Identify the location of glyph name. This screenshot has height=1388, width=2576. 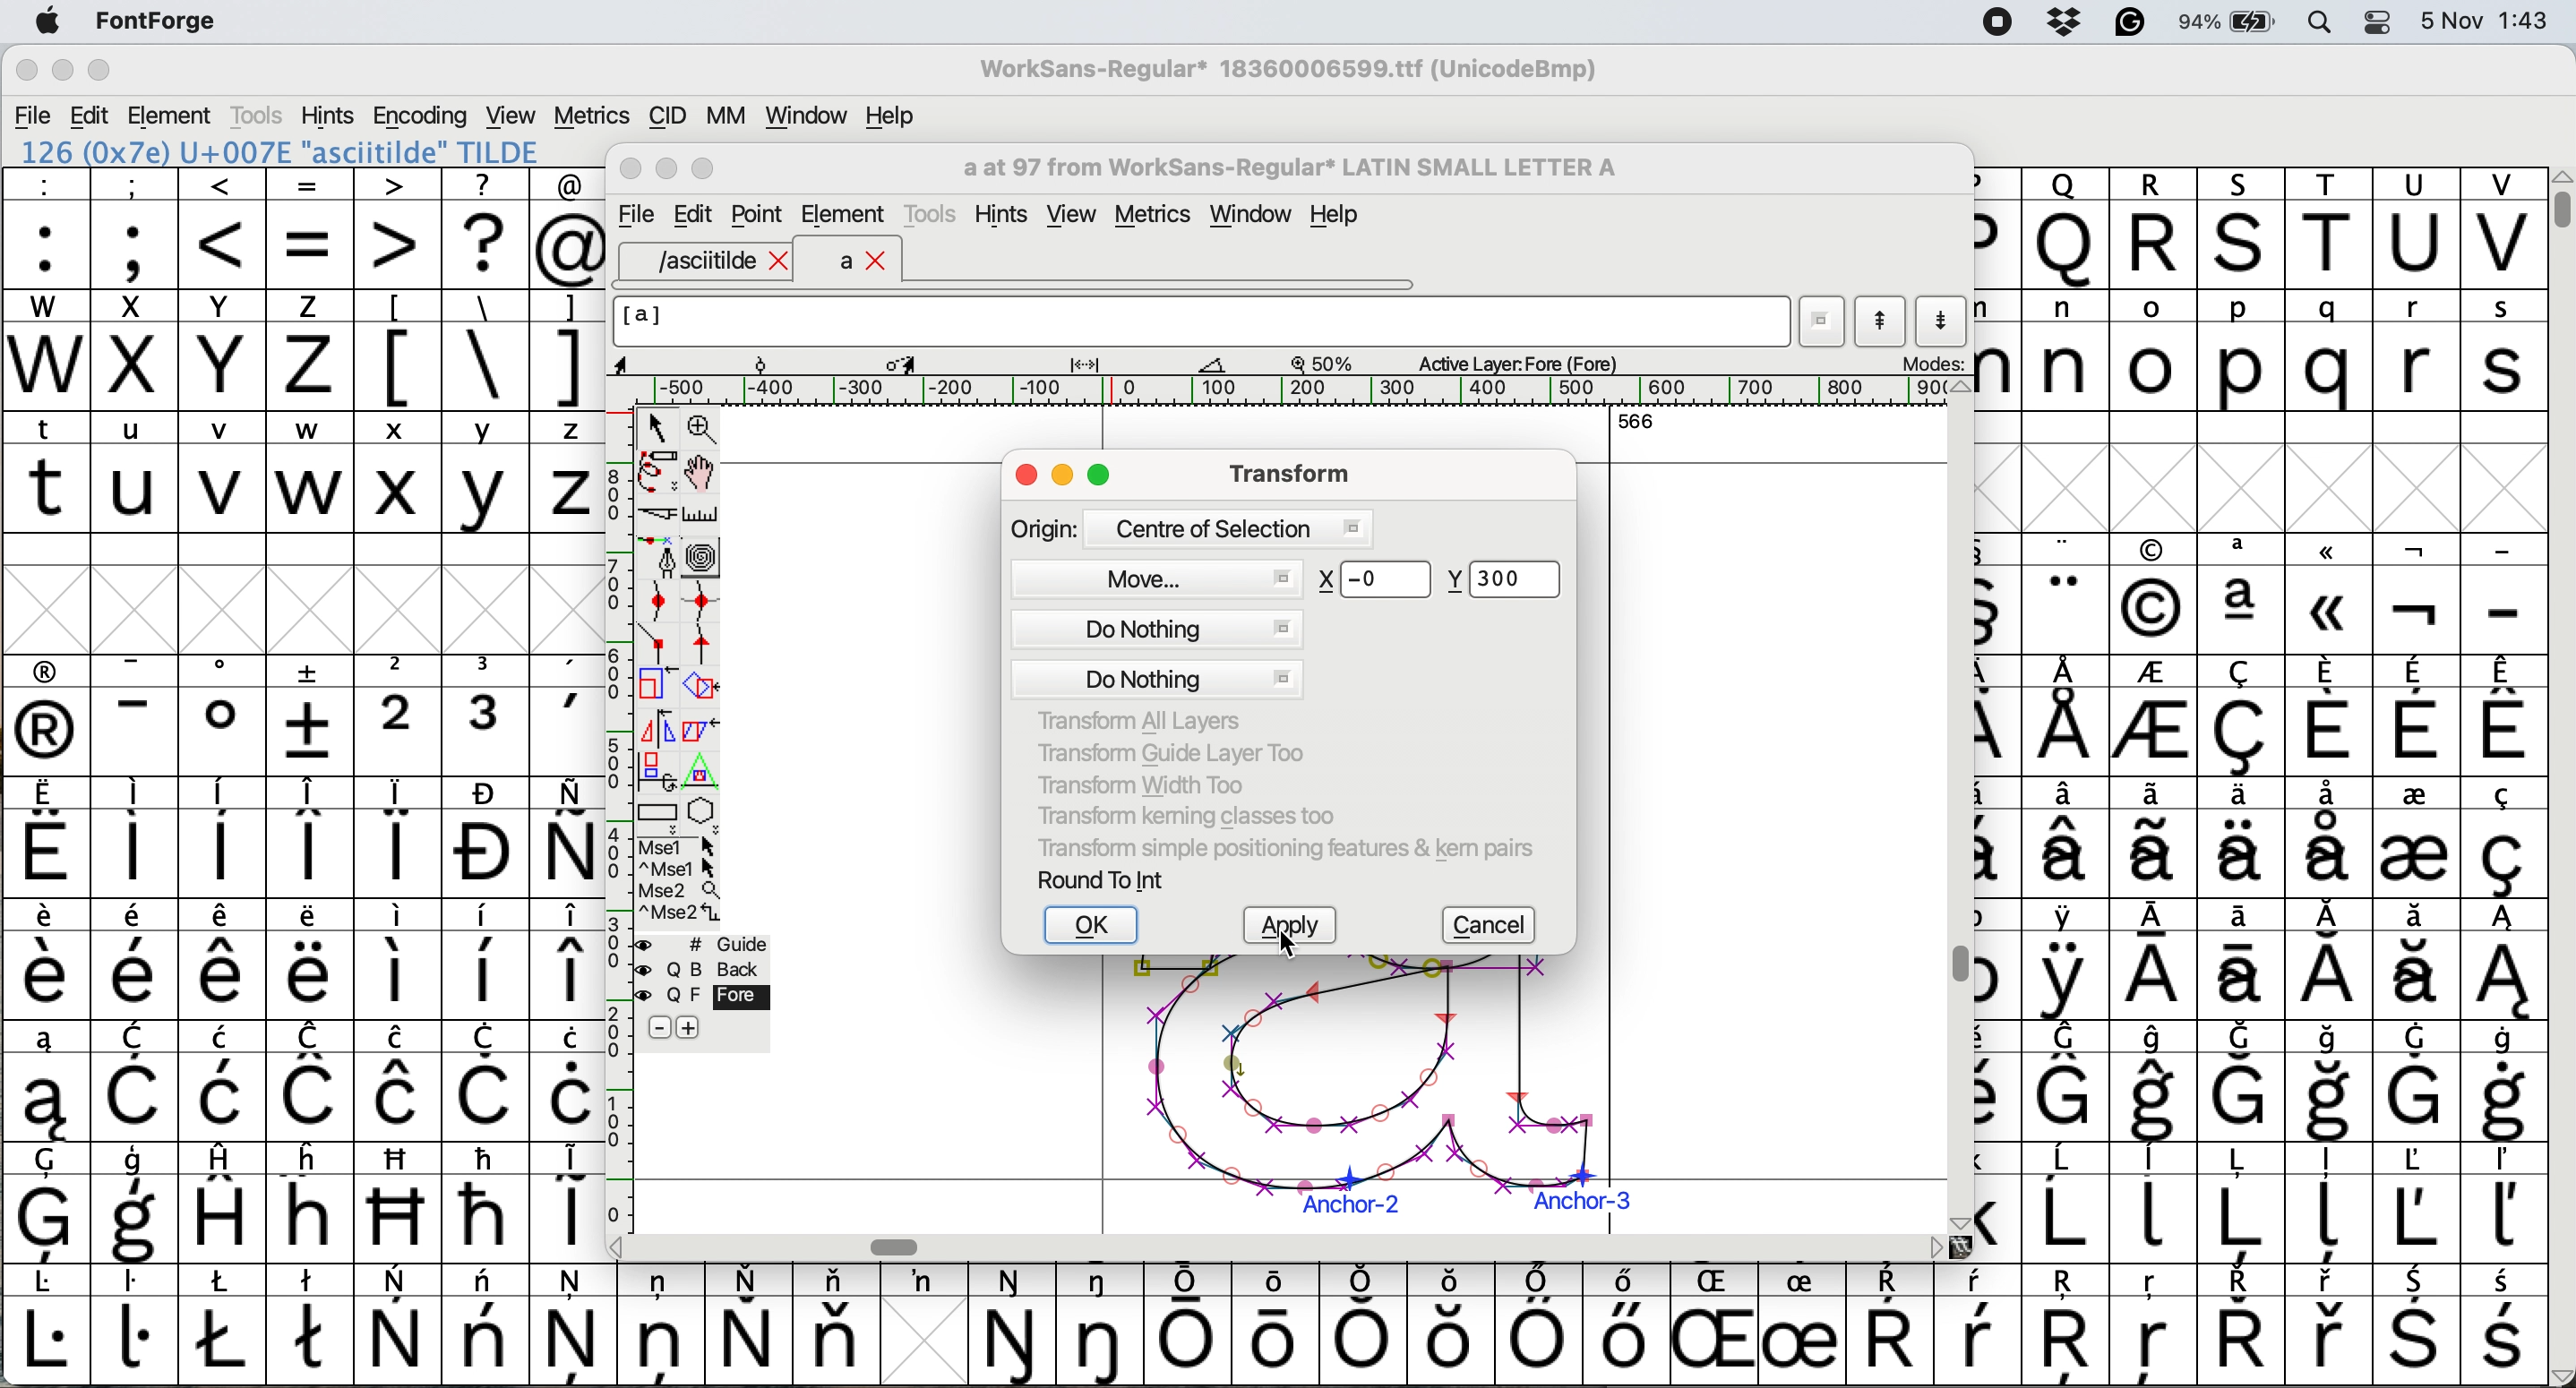
(1199, 321).